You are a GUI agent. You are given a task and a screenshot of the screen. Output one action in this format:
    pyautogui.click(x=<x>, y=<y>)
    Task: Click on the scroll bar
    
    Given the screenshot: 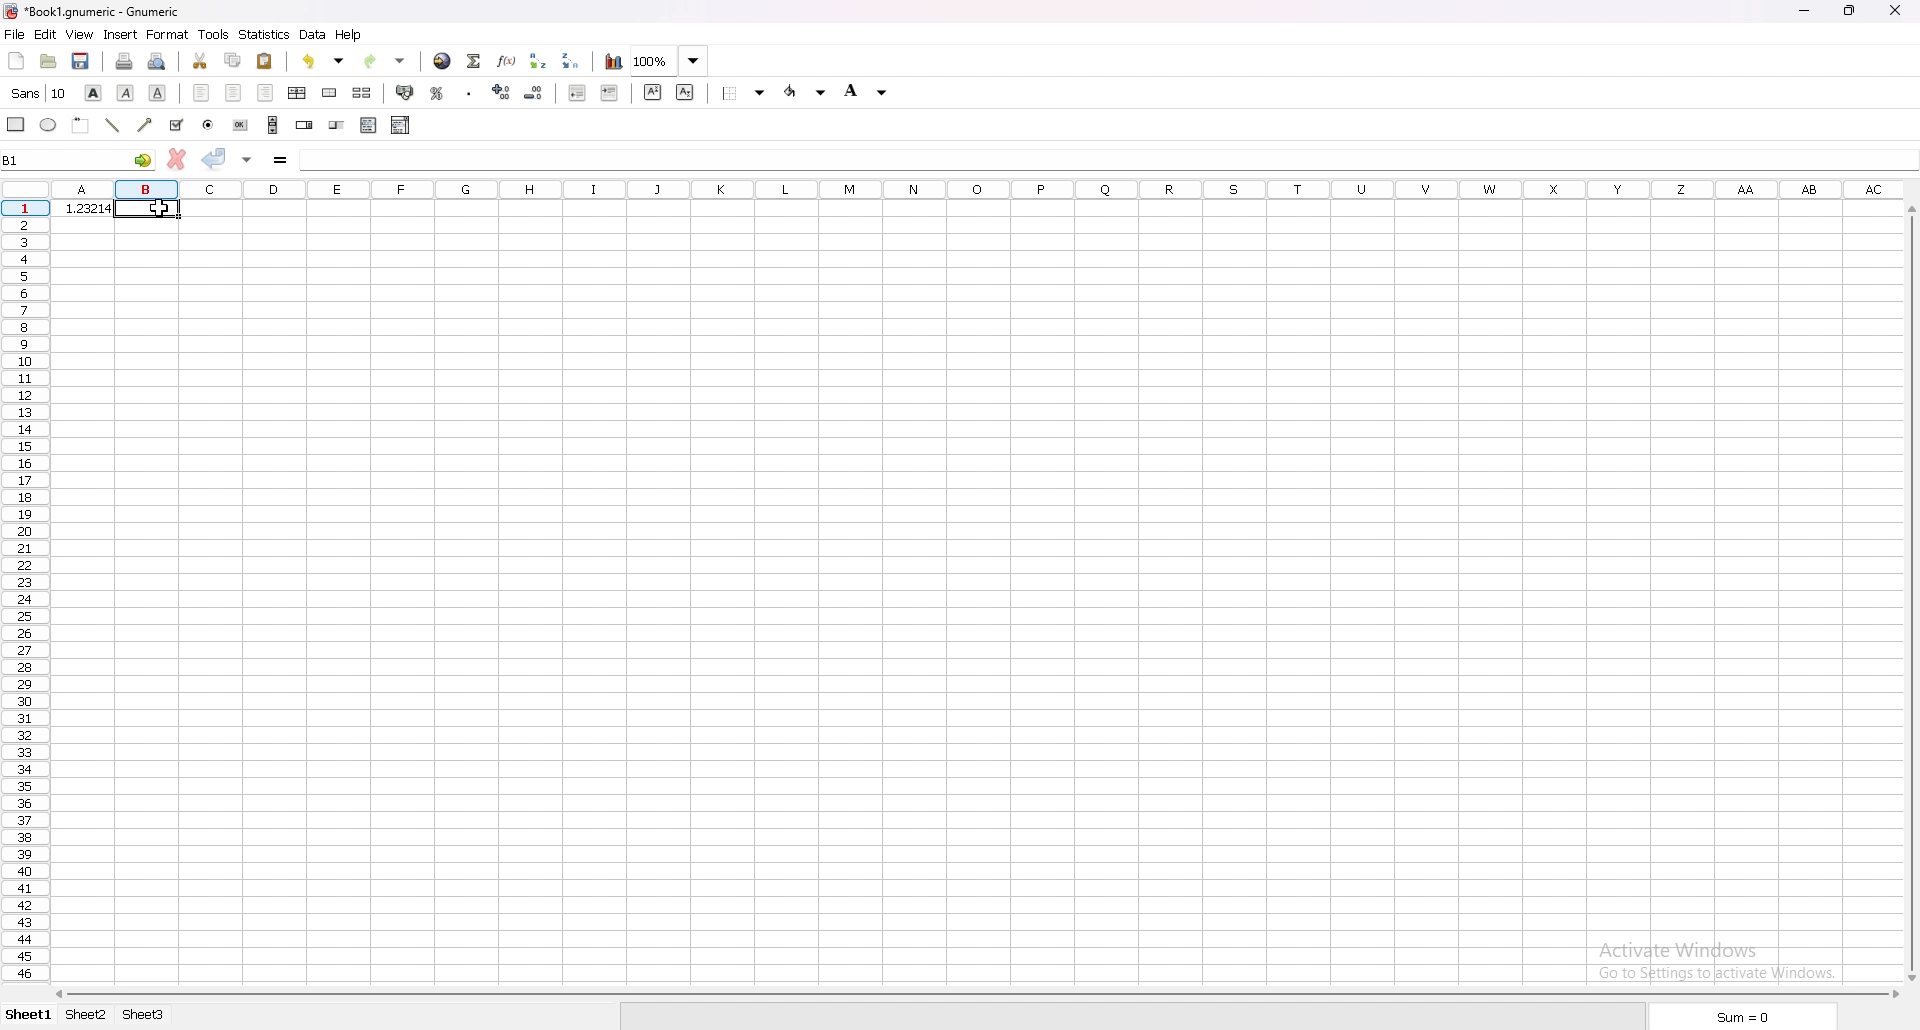 What is the action you would take?
    pyautogui.click(x=1908, y=592)
    